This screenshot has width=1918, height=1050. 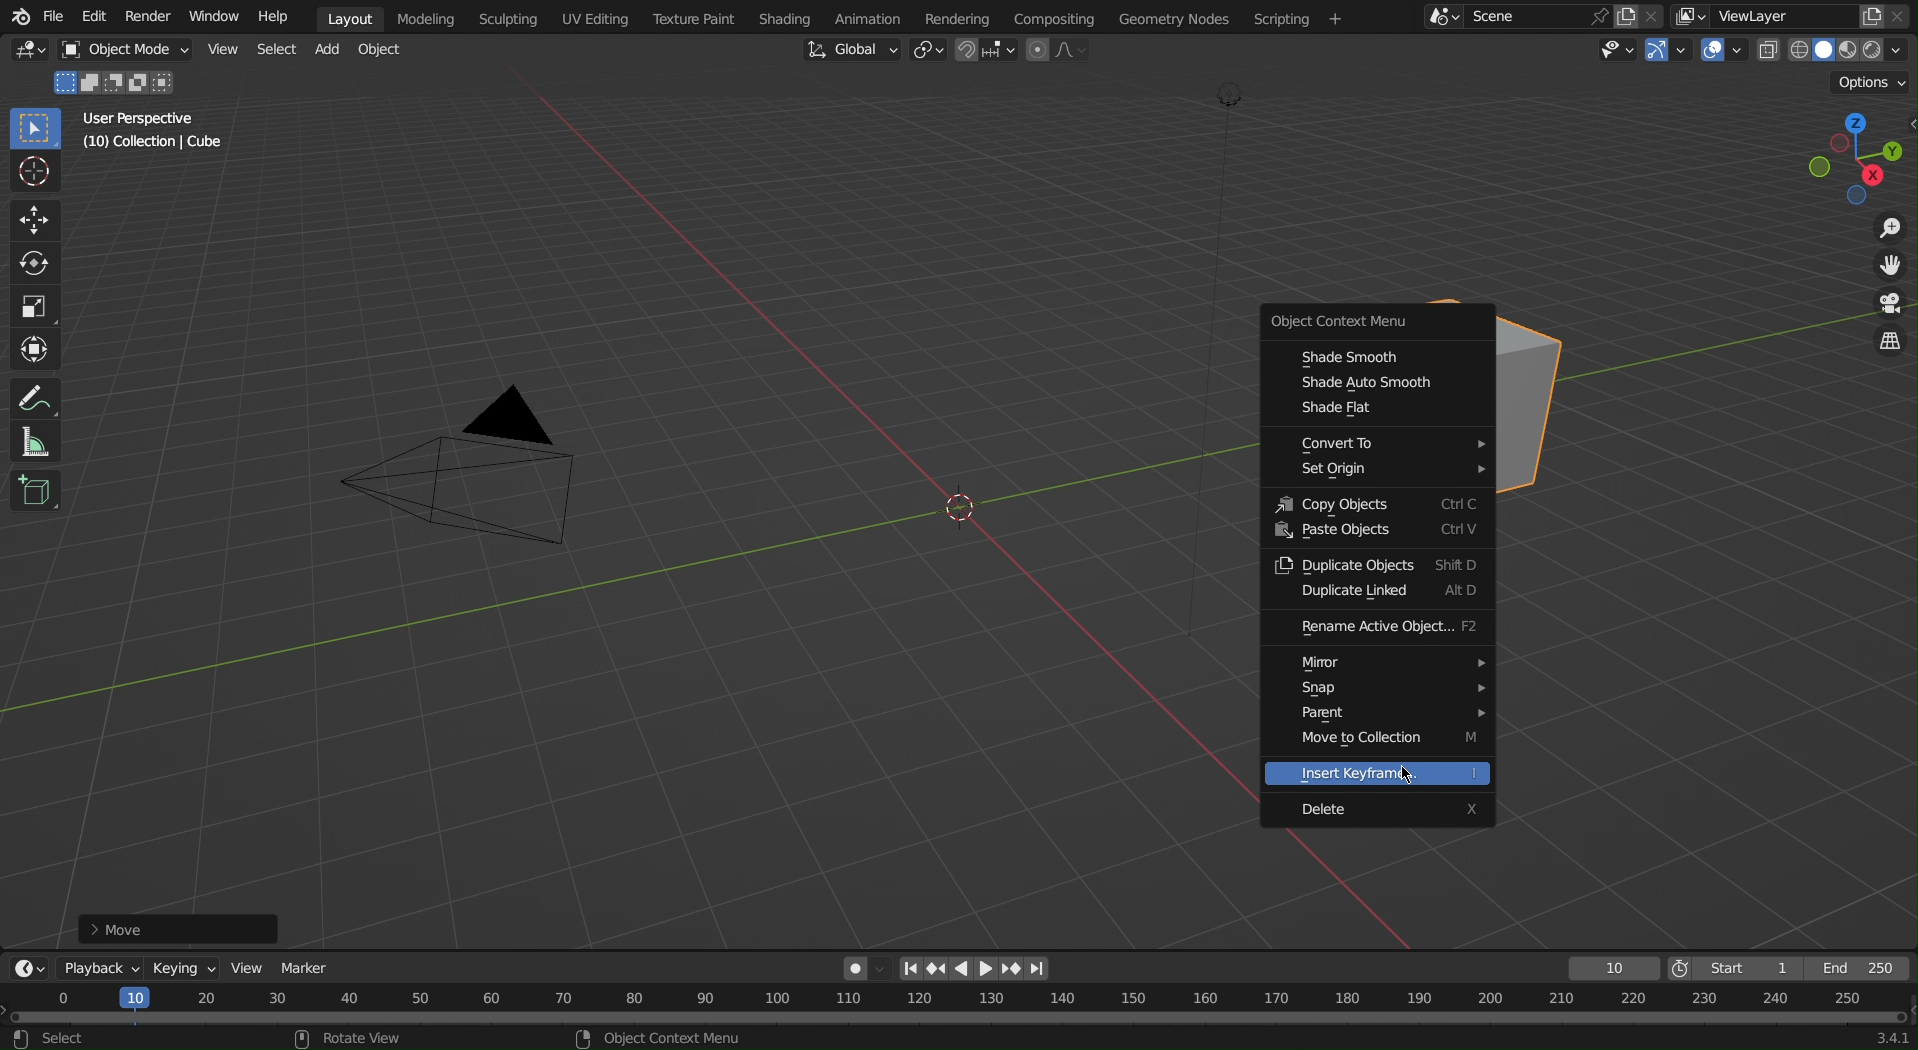 I want to click on Camera, so click(x=472, y=478).